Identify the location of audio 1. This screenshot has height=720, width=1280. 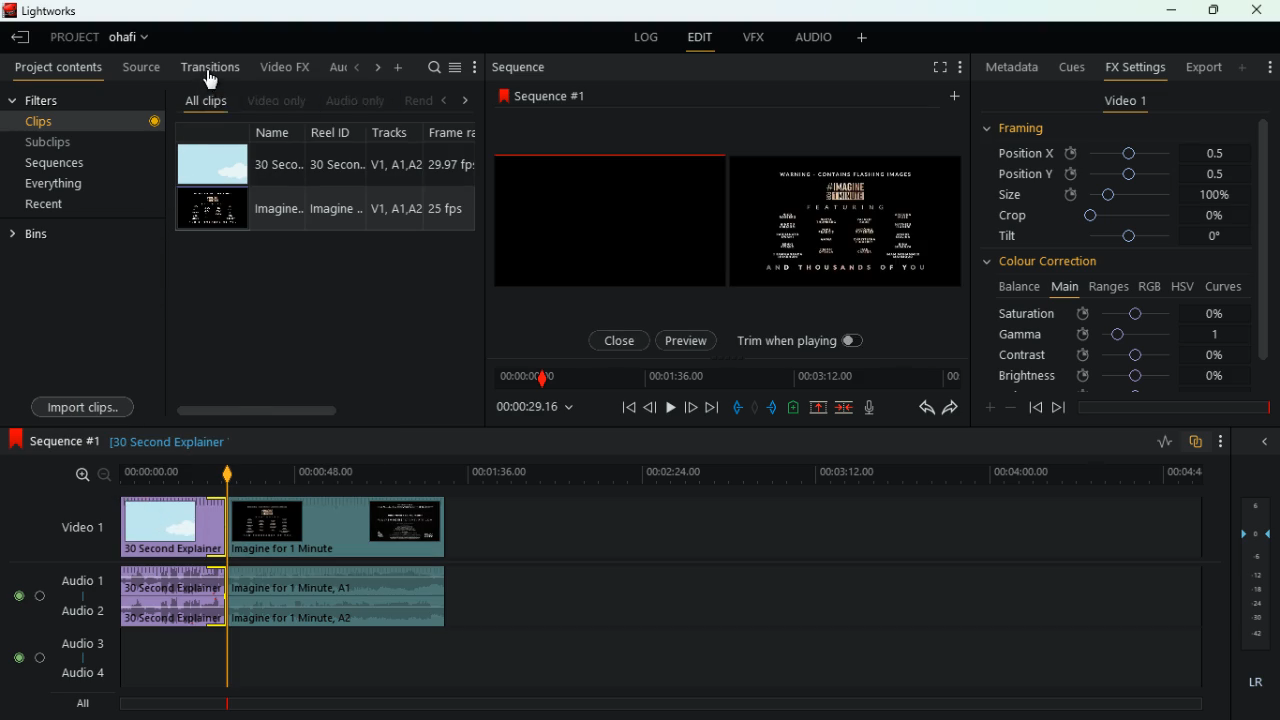
(85, 580).